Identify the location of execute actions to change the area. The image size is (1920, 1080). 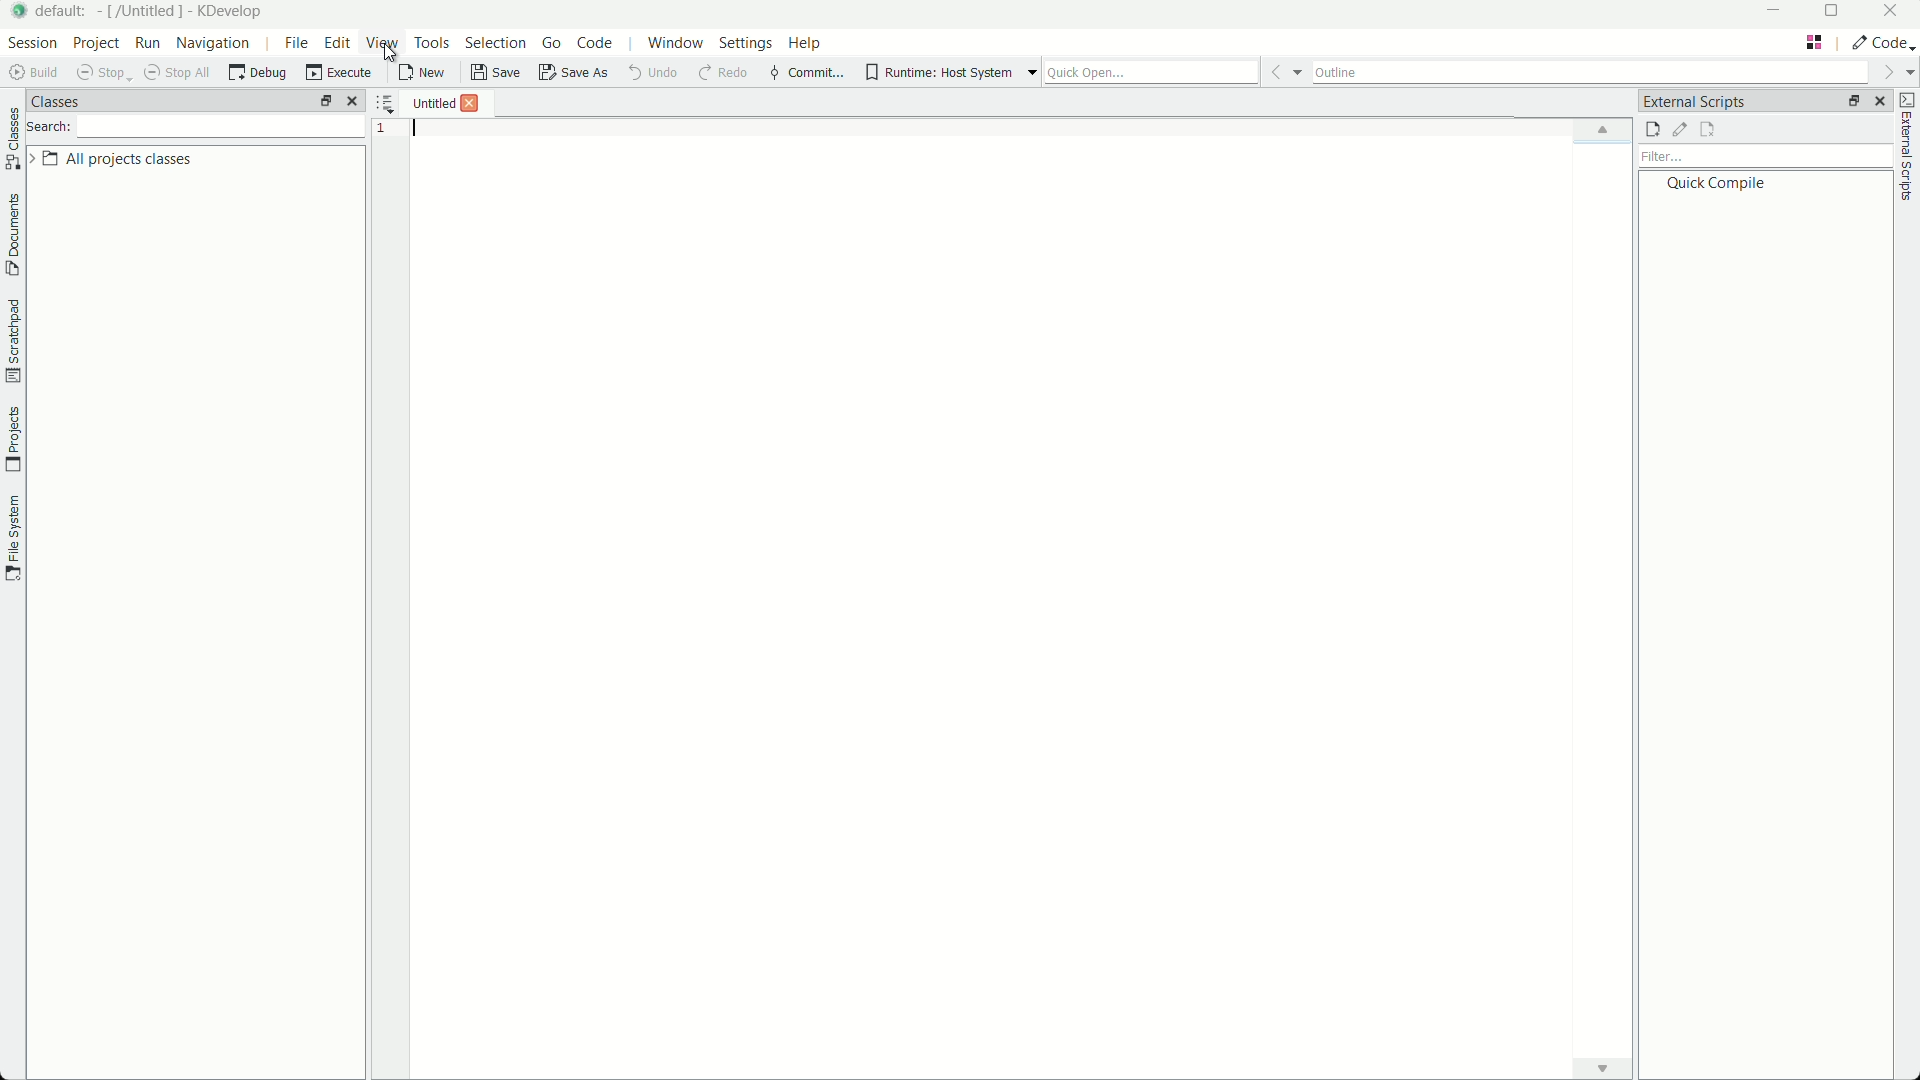
(1883, 46).